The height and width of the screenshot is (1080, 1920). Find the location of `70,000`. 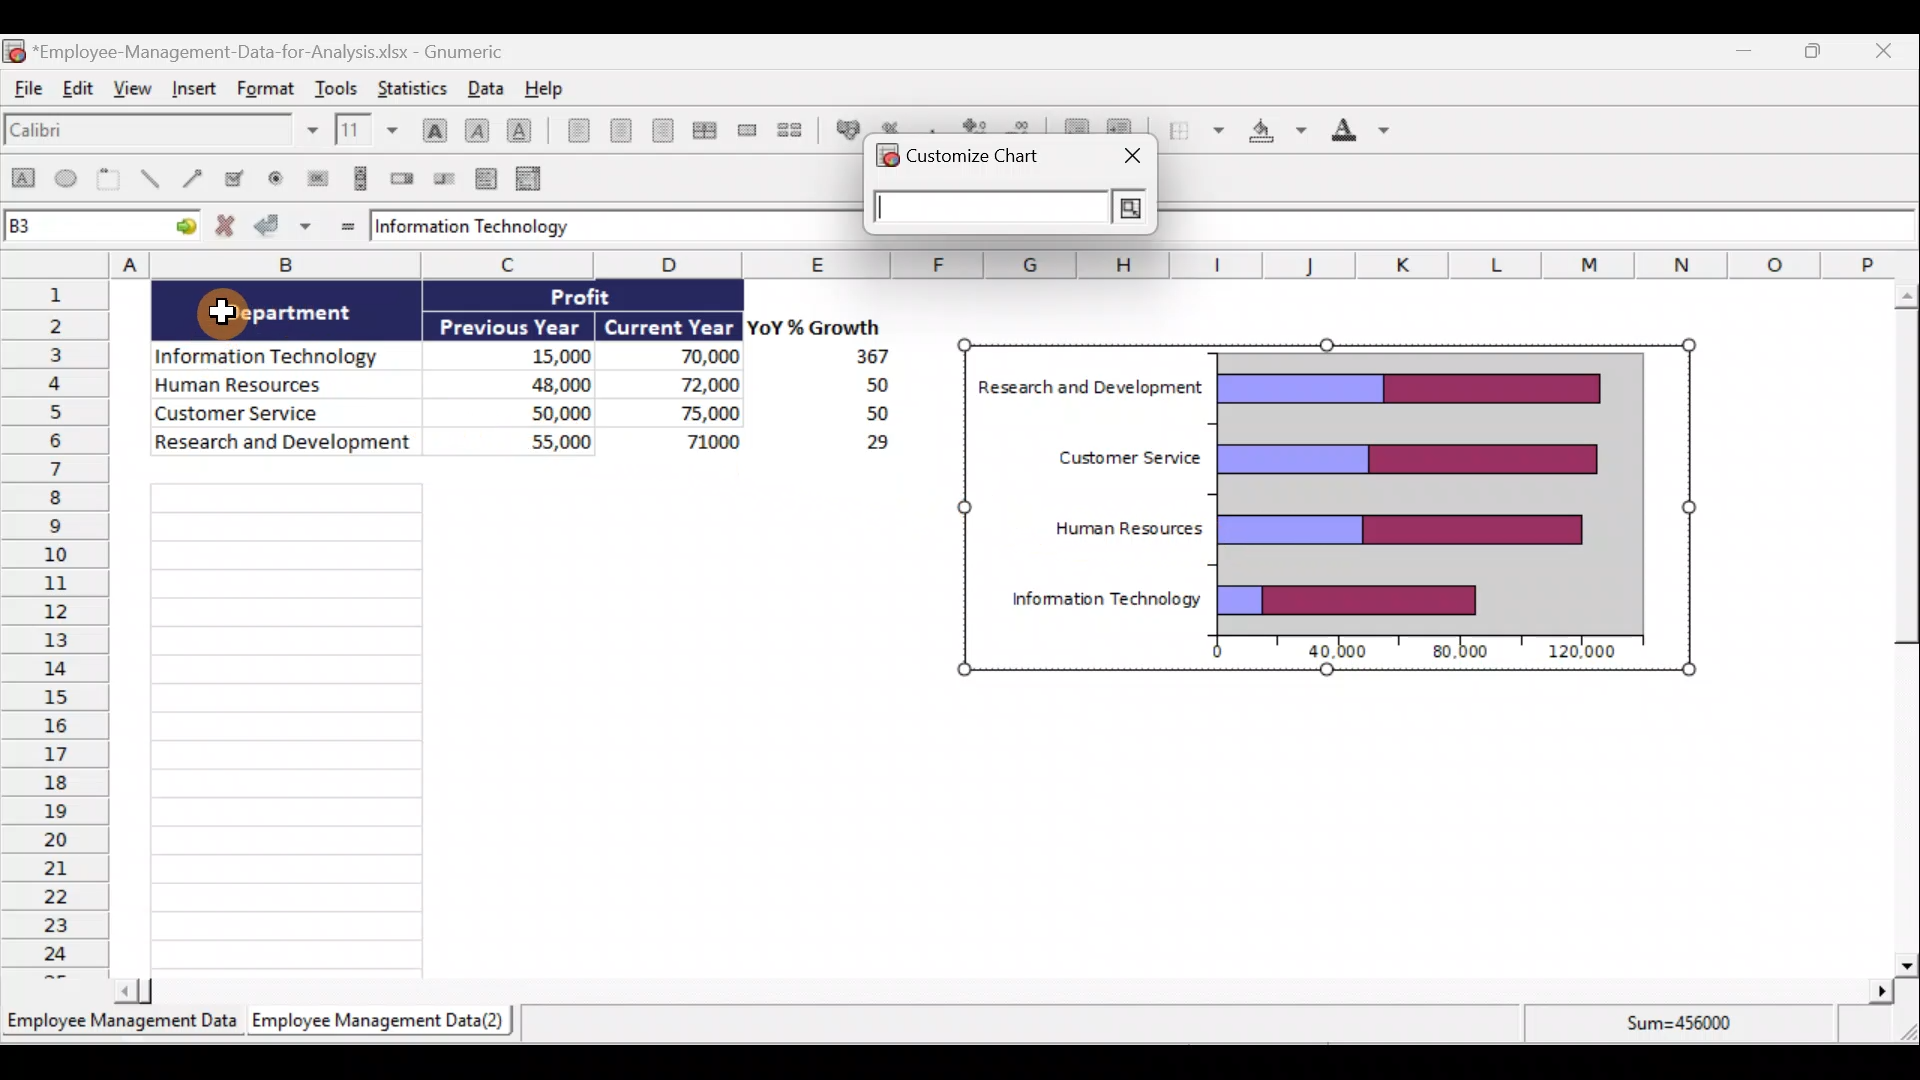

70,000 is located at coordinates (689, 358).